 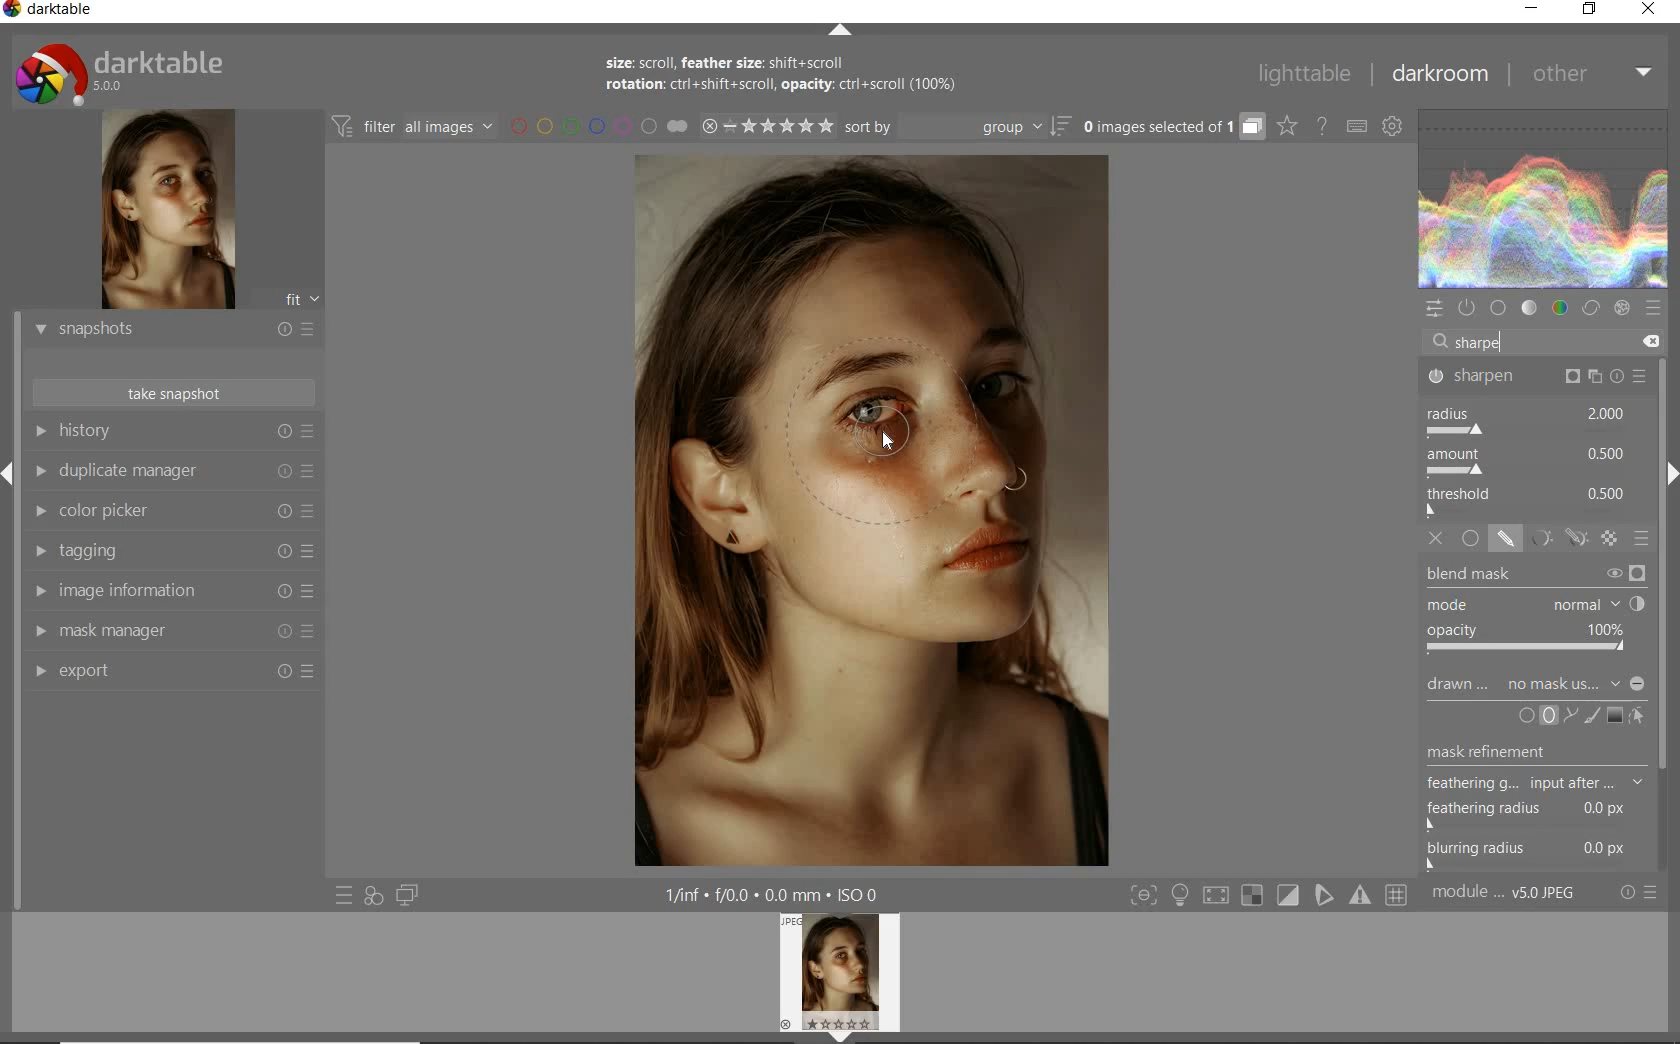 I want to click on ADD GRADIENT, so click(x=1615, y=716).